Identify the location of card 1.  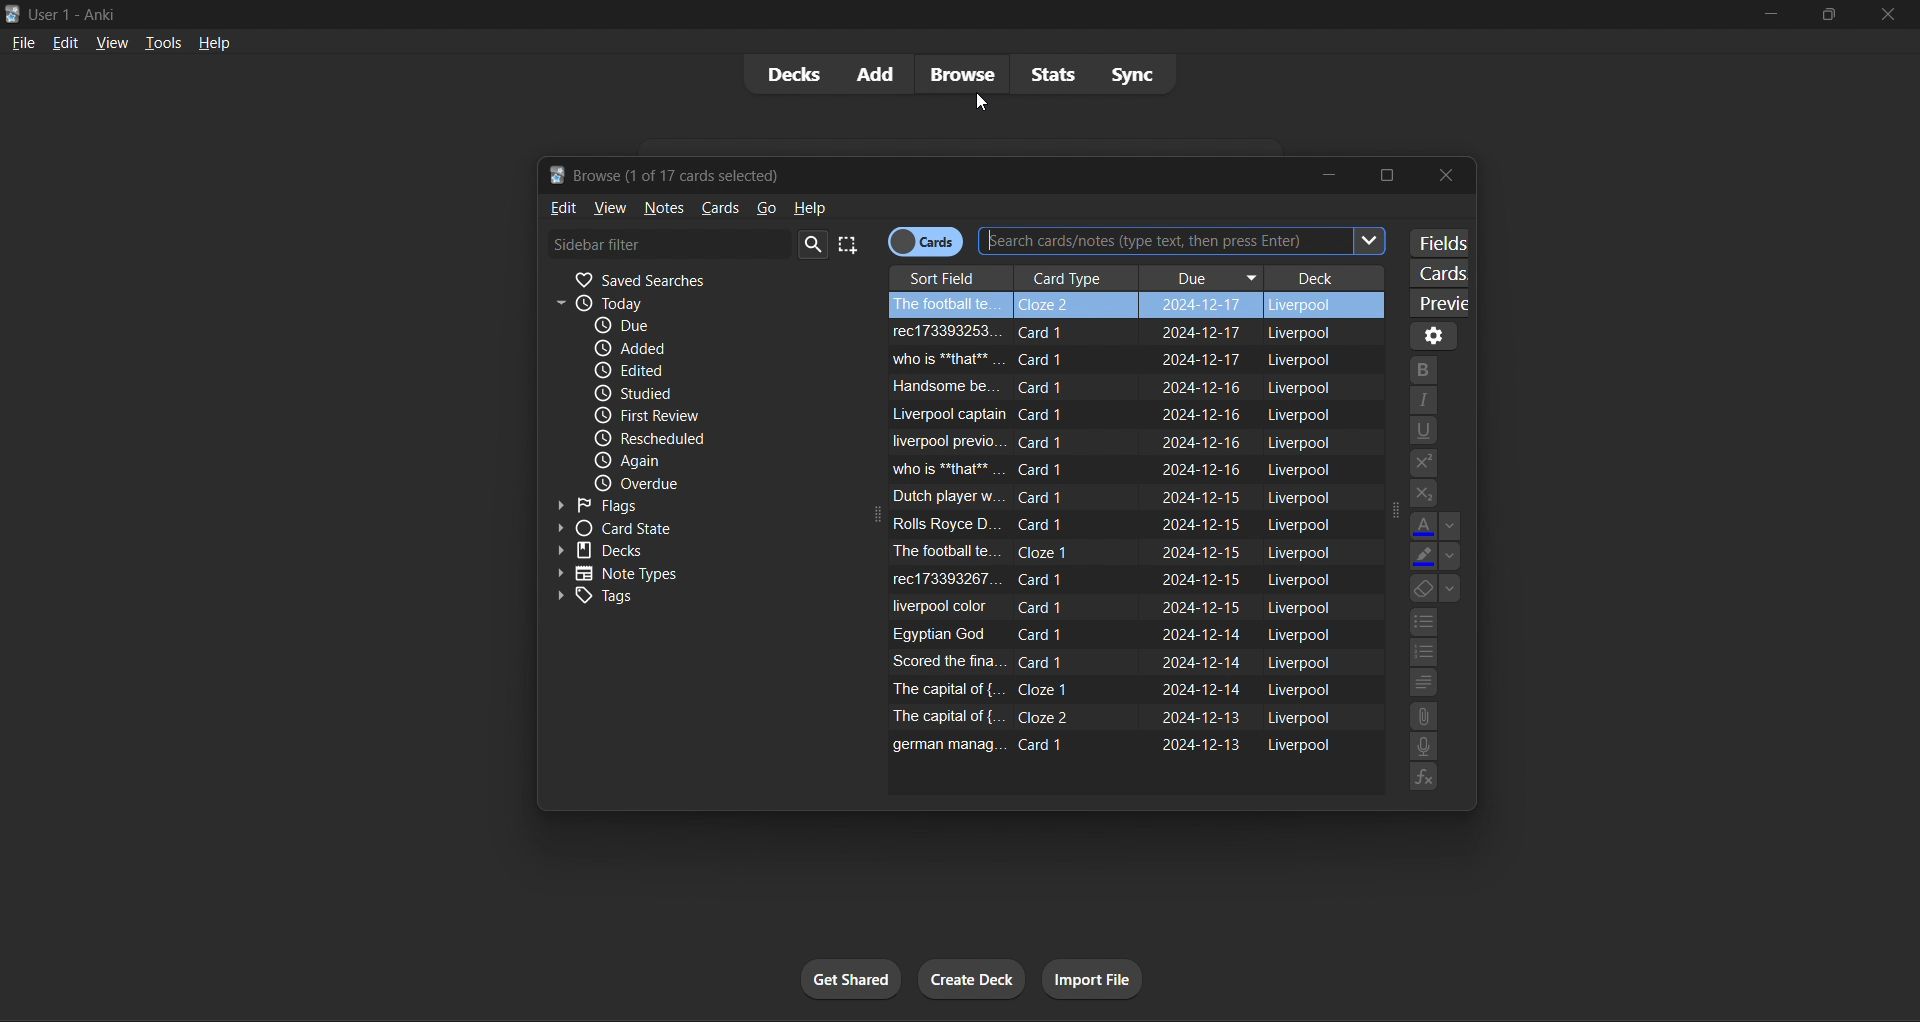
(1046, 387).